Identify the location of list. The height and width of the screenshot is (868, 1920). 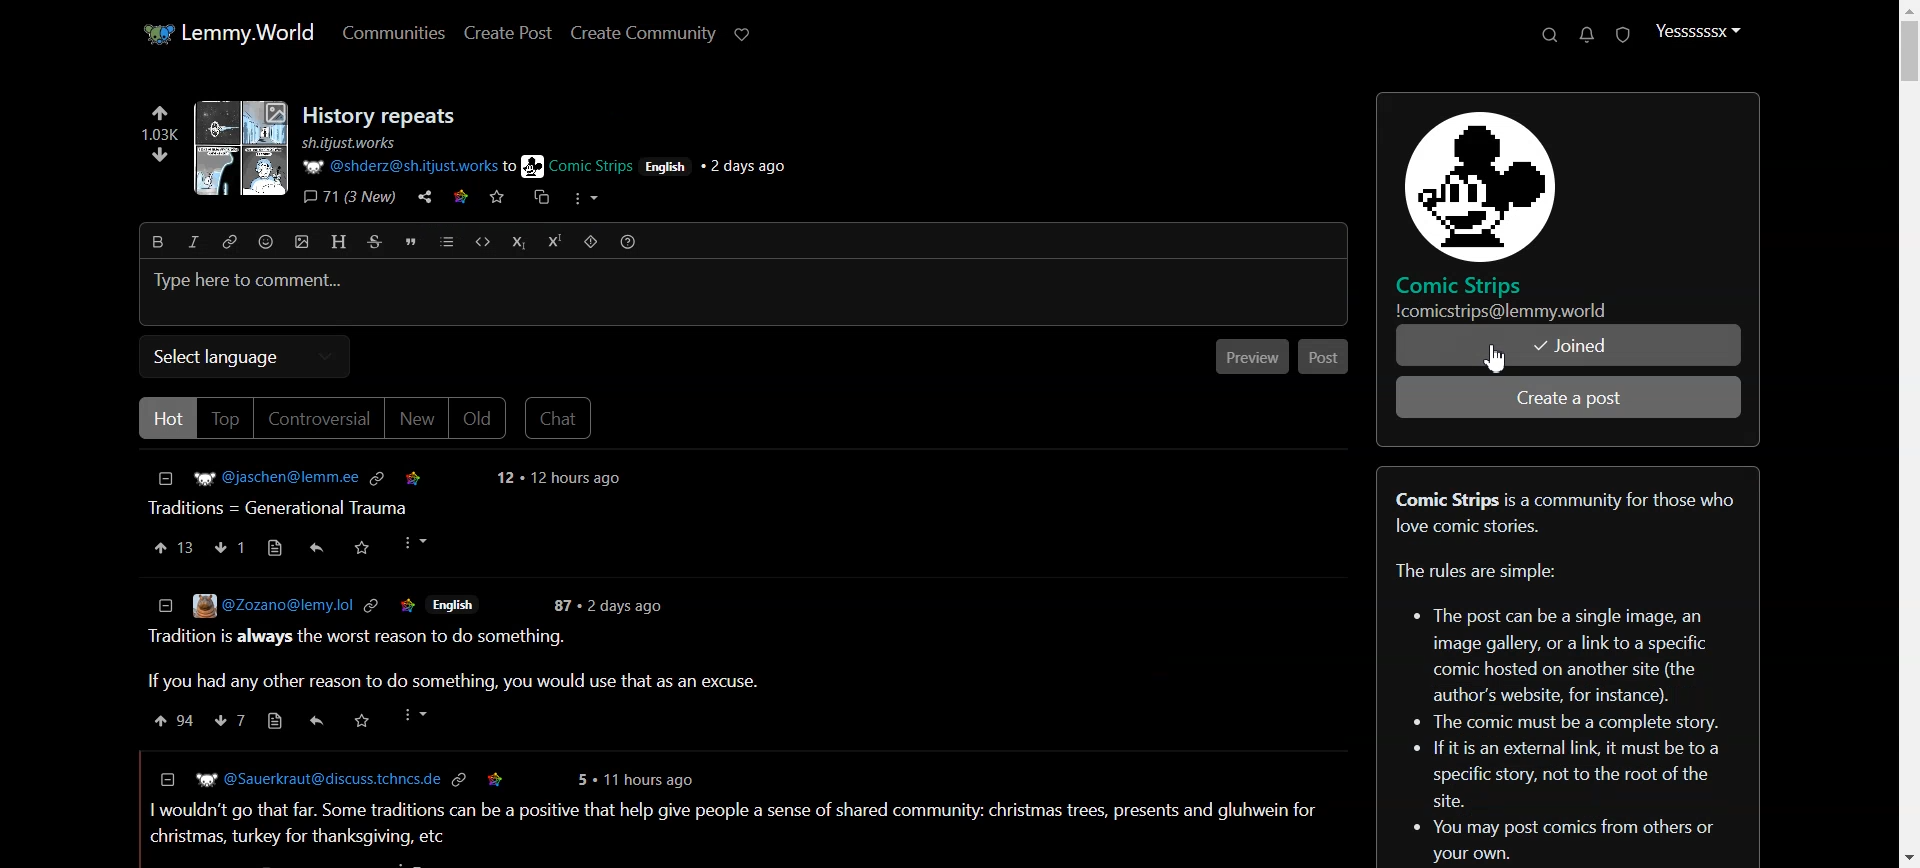
(446, 241).